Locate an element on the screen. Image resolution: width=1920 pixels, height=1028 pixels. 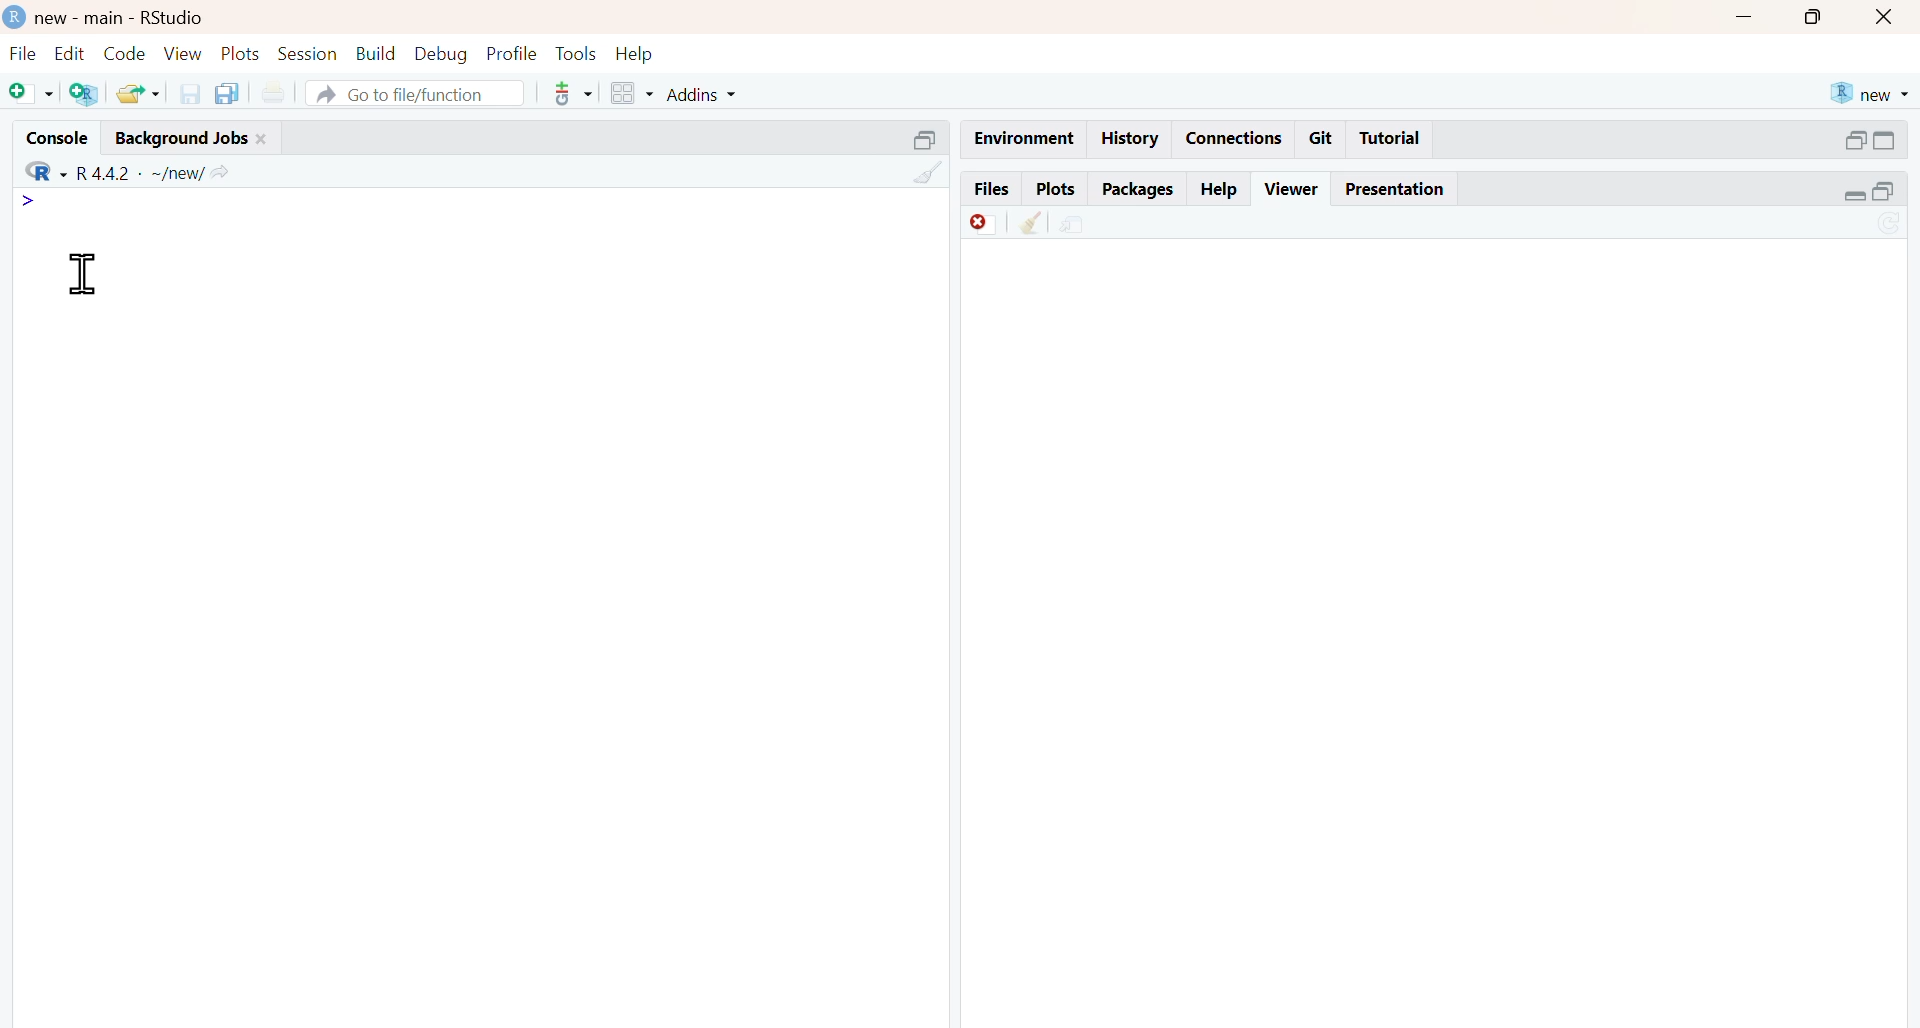
plots is located at coordinates (240, 54).